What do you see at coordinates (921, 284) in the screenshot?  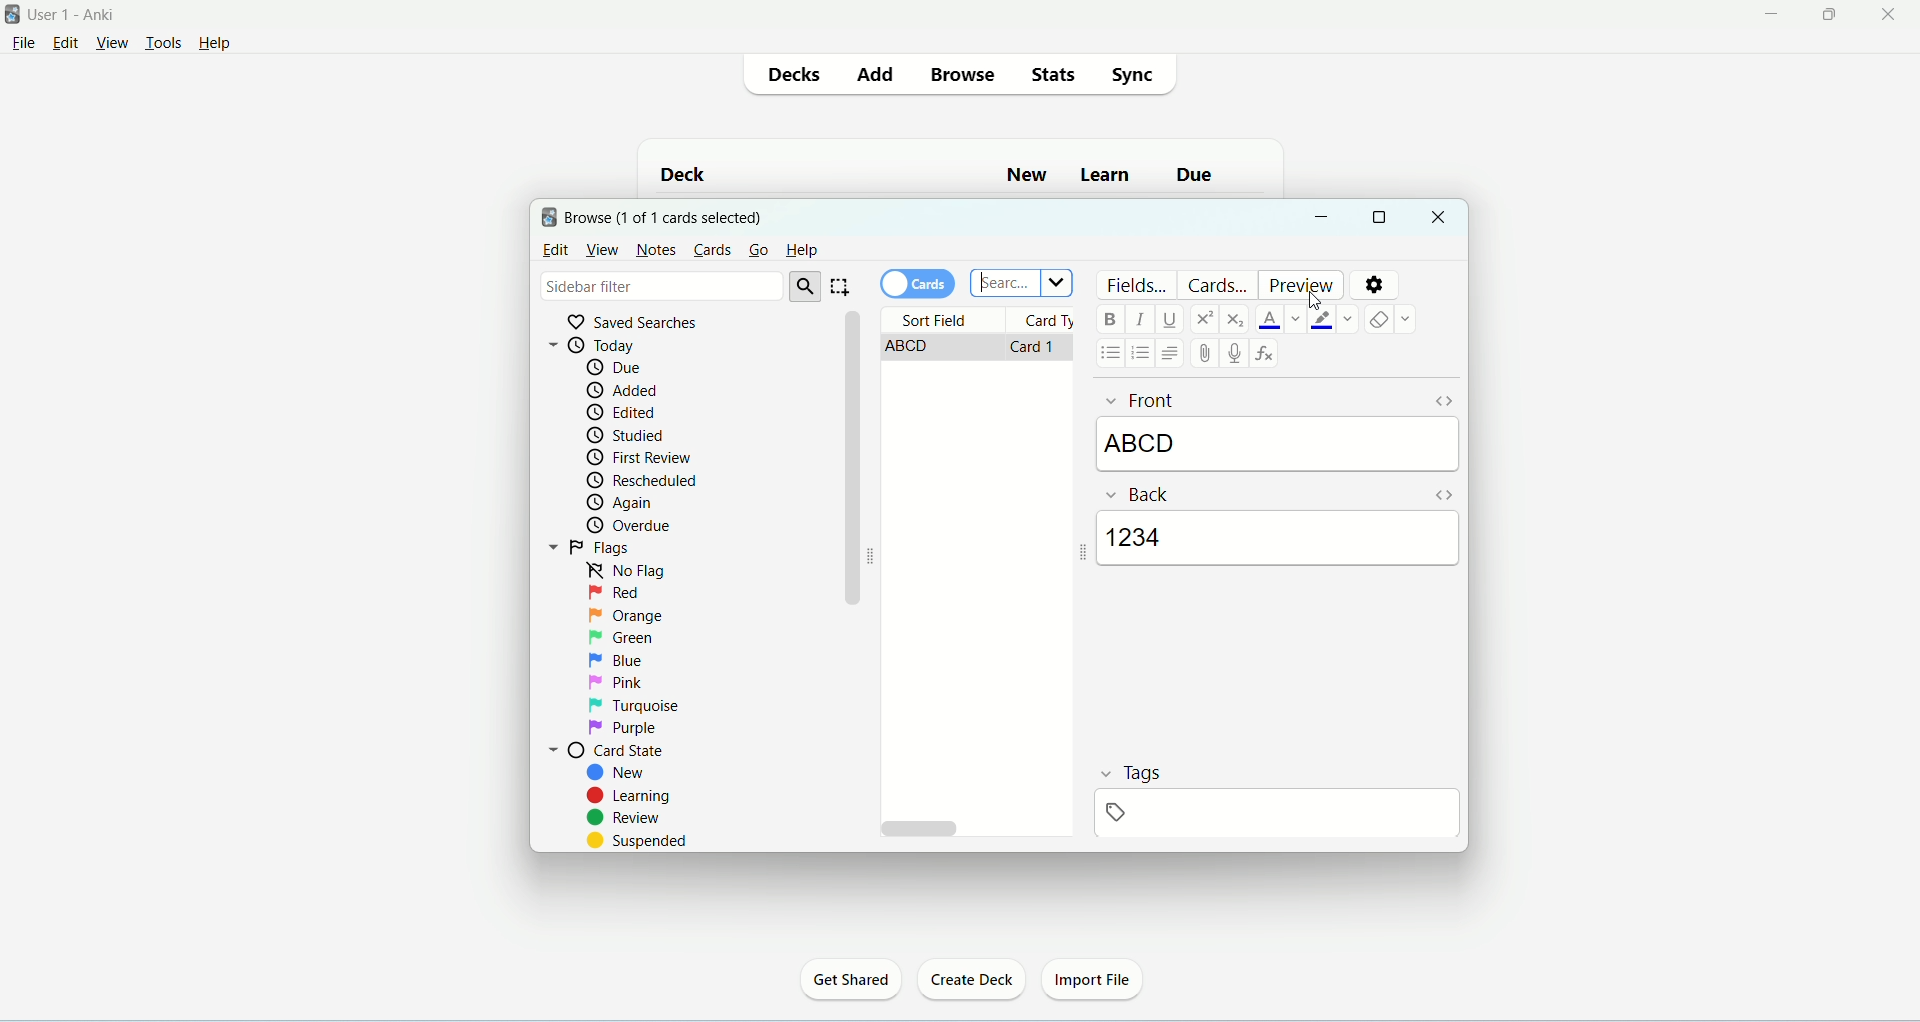 I see `card` at bounding box center [921, 284].